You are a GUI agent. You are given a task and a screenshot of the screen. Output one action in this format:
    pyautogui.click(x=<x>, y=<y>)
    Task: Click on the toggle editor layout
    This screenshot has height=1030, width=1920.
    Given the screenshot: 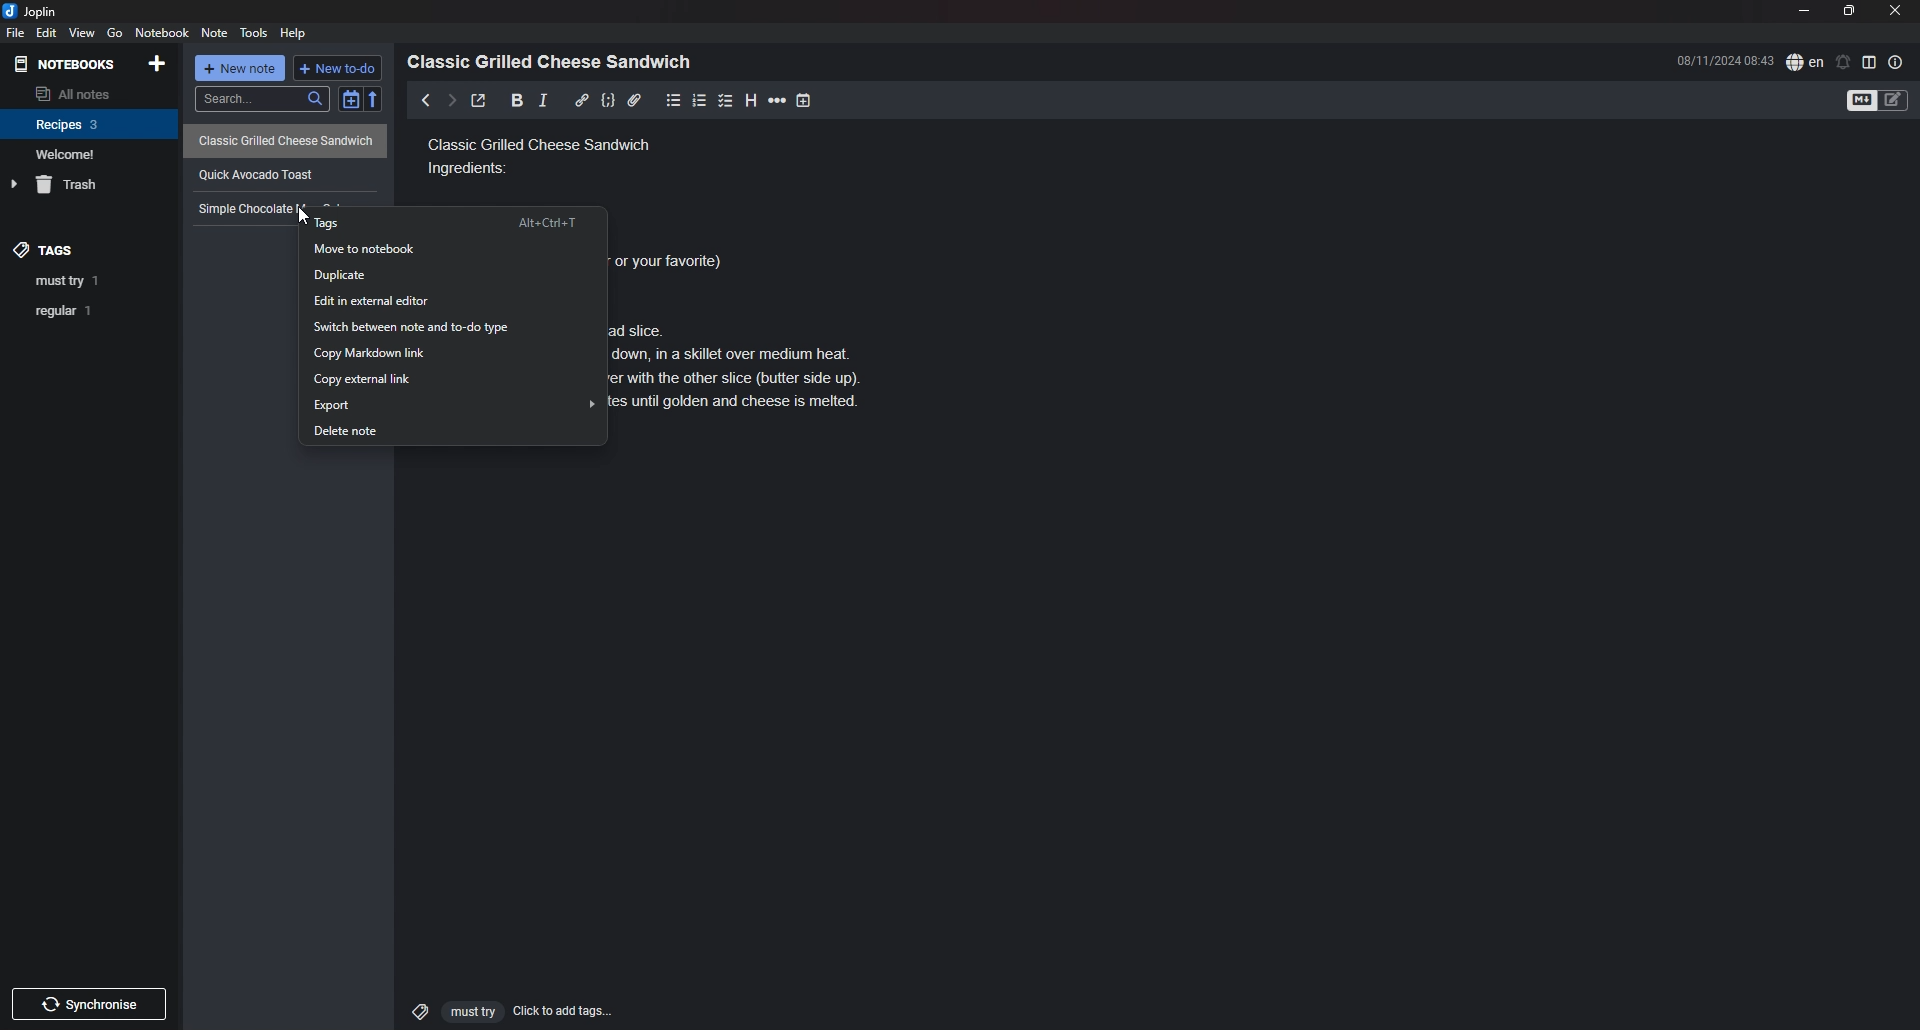 What is the action you would take?
    pyautogui.click(x=1870, y=62)
    